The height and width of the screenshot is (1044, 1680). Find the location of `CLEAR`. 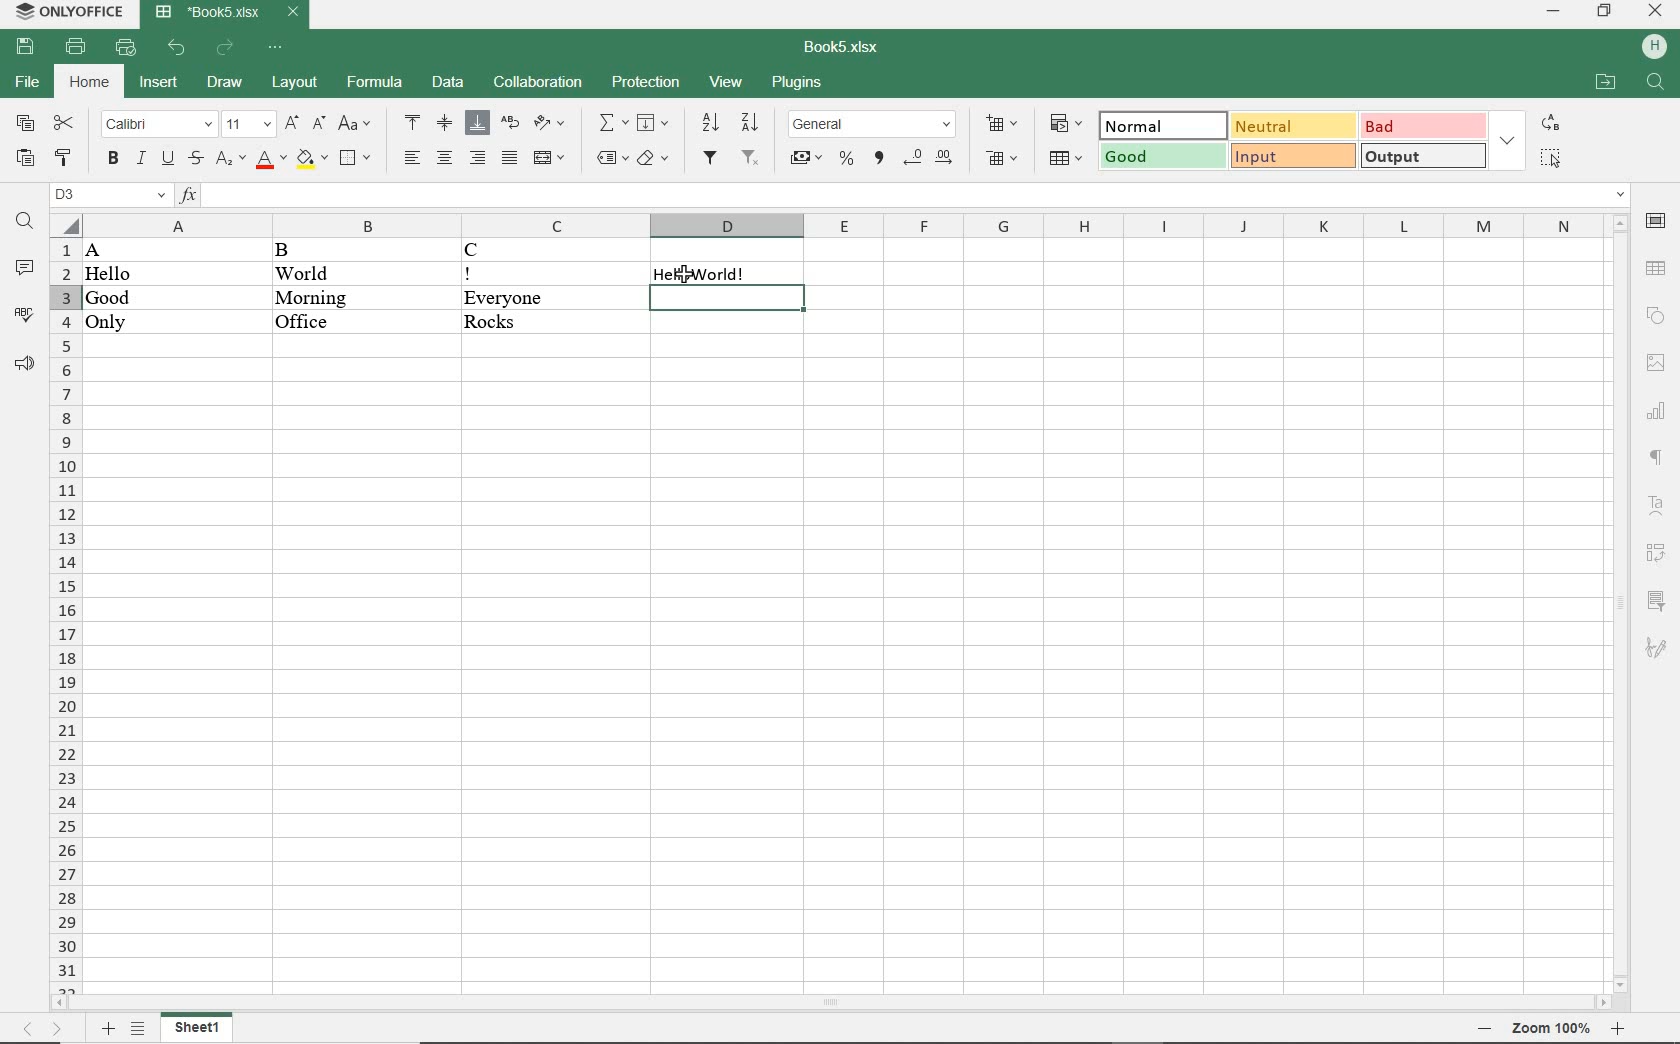

CLEAR is located at coordinates (653, 157).